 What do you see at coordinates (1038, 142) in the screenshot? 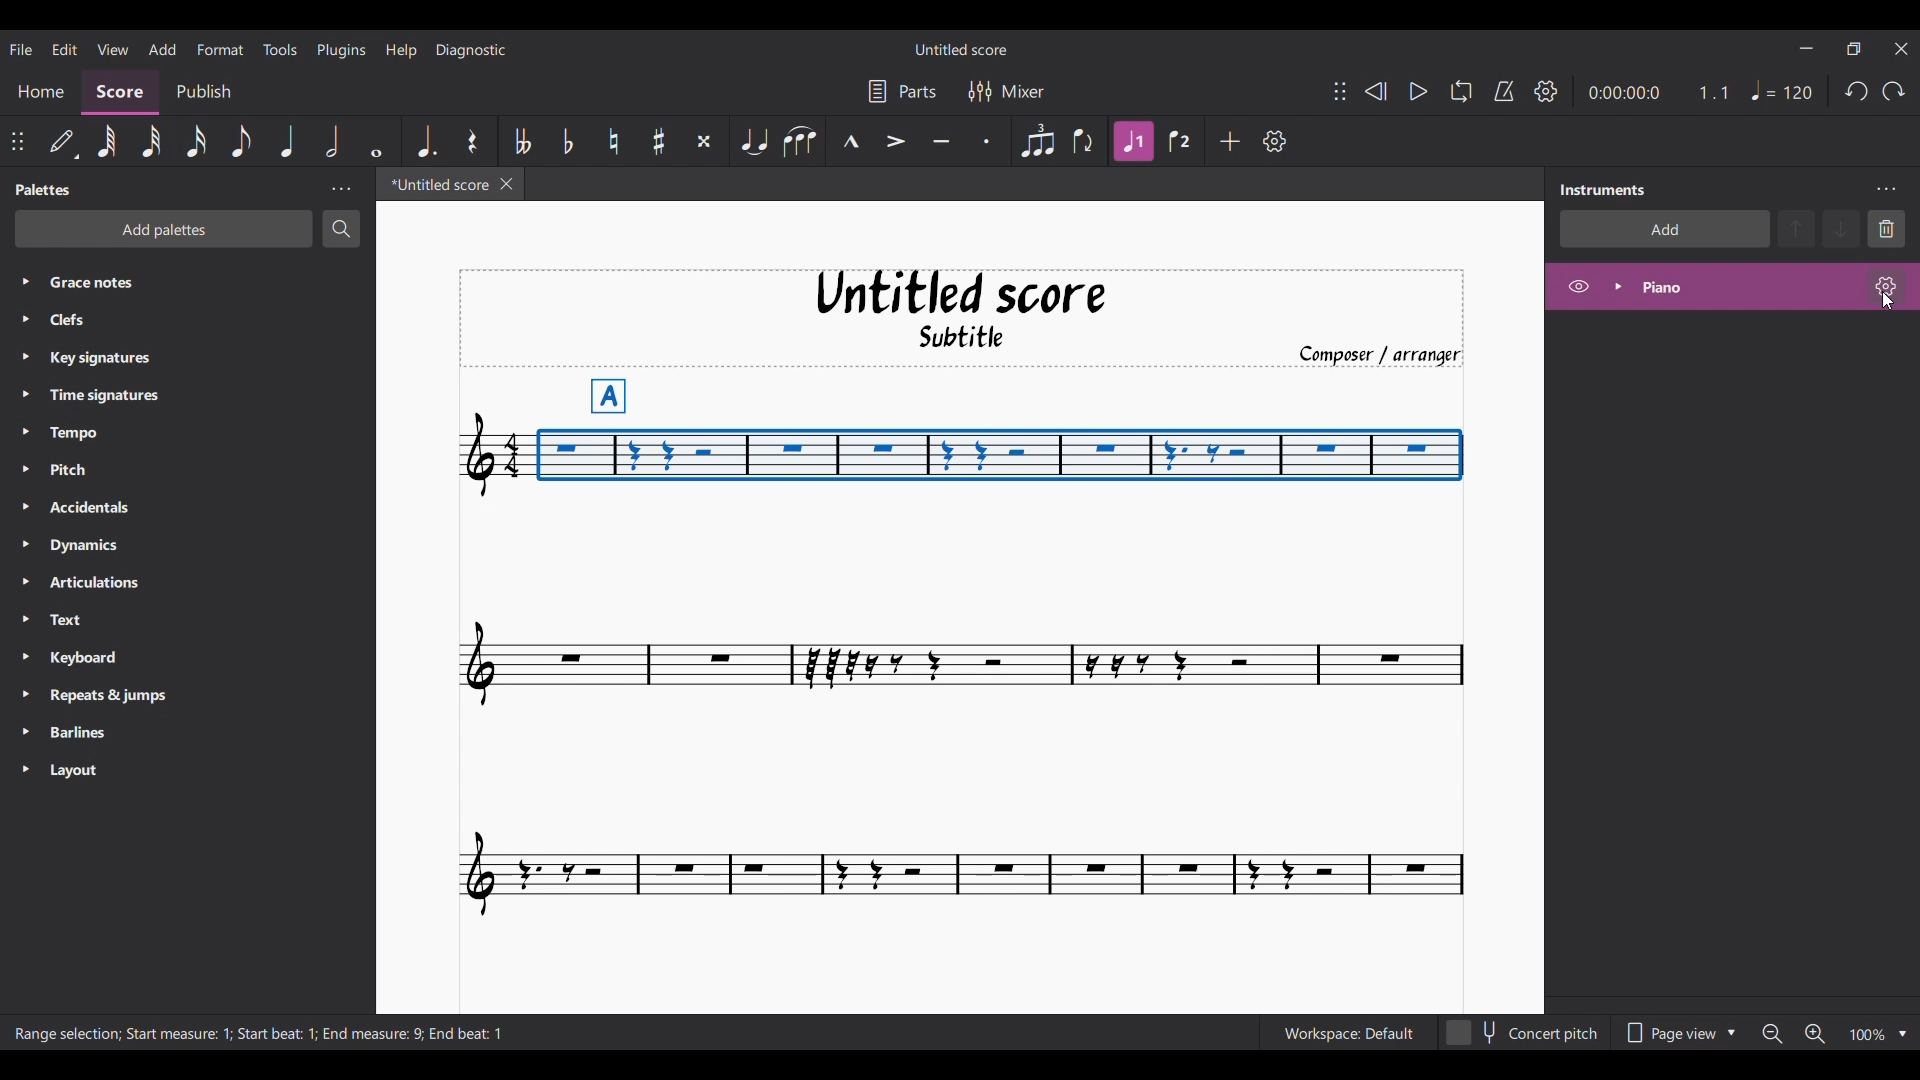
I see `Tuplet` at bounding box center [1038, 142].